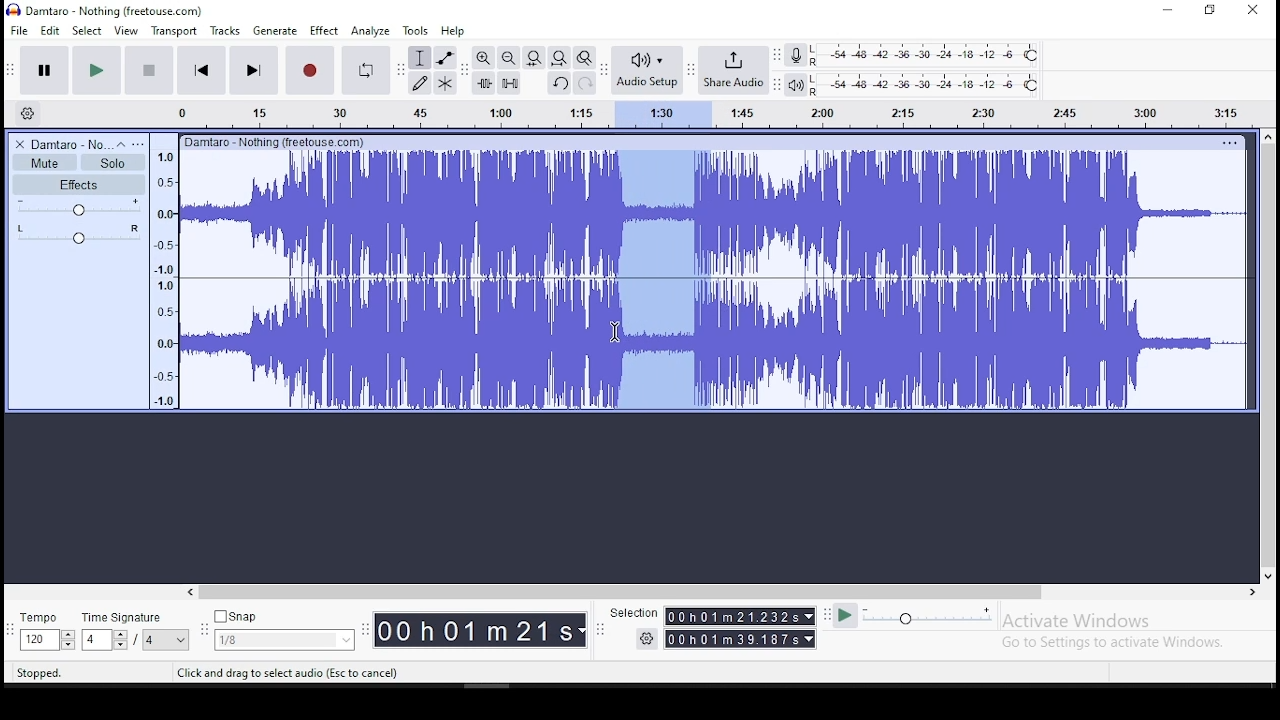 The width and height of the screenshot is (1280, 720). Describe the element at coordinates (120, 144) in the screenshot. I see `collapse` at that location.